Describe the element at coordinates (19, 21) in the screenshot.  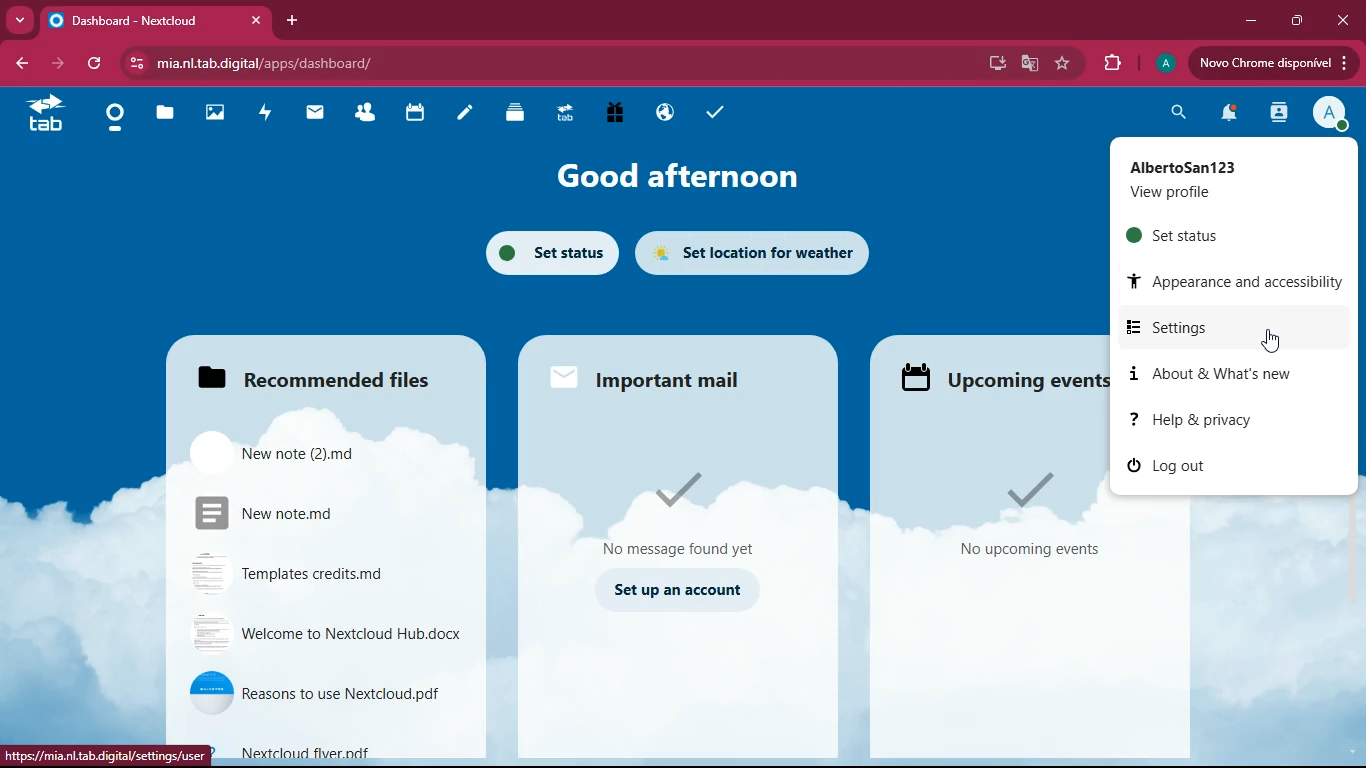
I see `more` at that location.